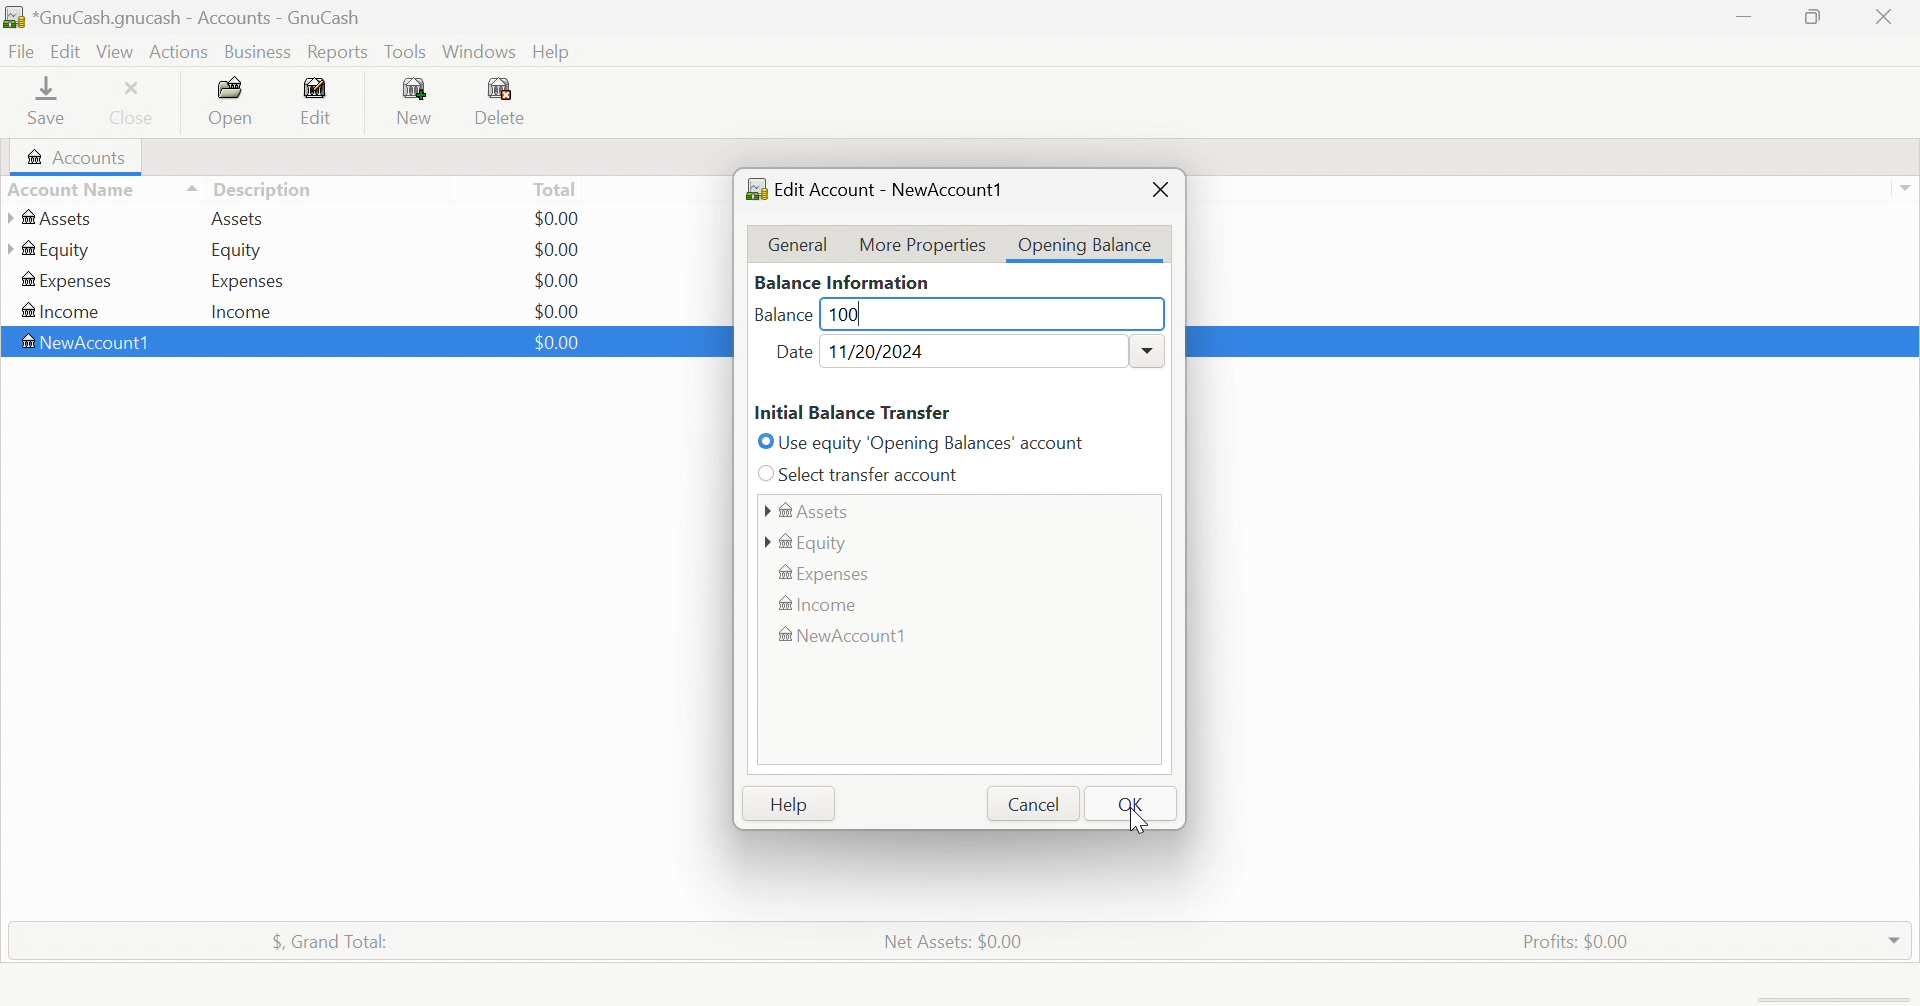 Image resolution: width=1920 pixels, height=1006 pixels. Describe the element at coordinates (555, 51) in the screenshot. I see `Help` at that location.